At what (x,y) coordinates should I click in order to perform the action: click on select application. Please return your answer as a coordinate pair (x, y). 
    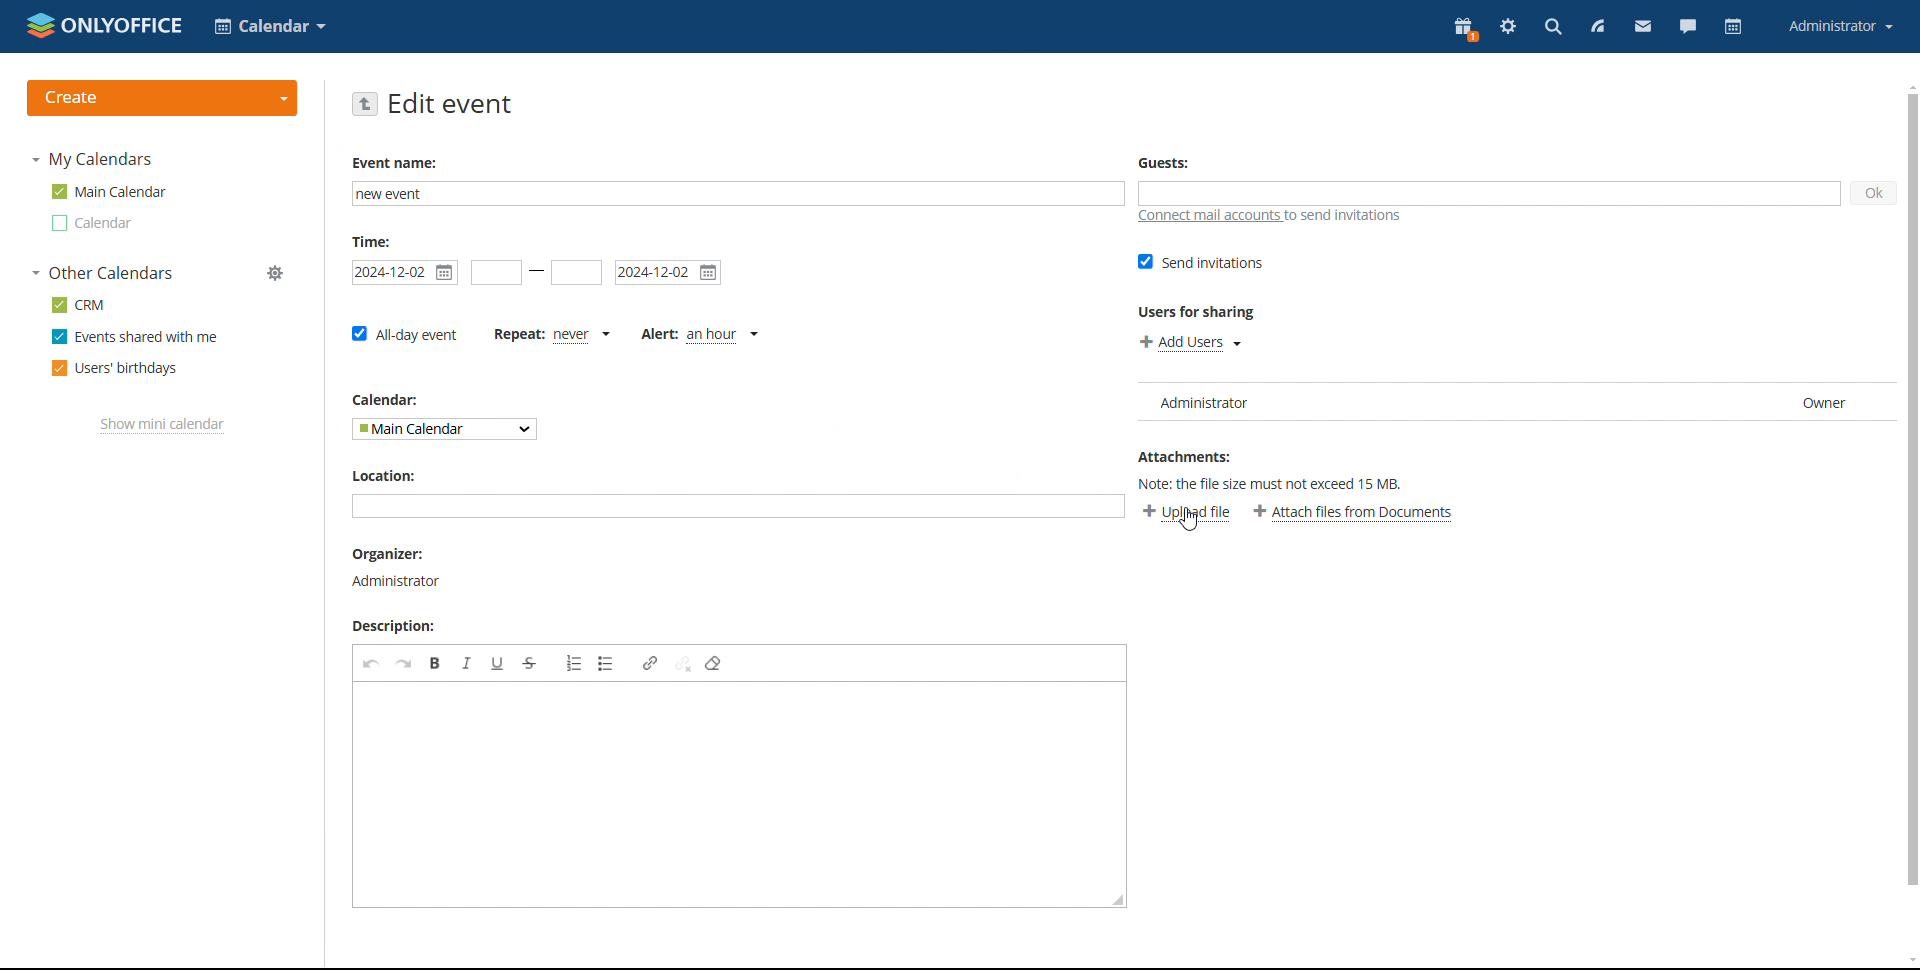
    Looking at the image, I should click on (270, 27).